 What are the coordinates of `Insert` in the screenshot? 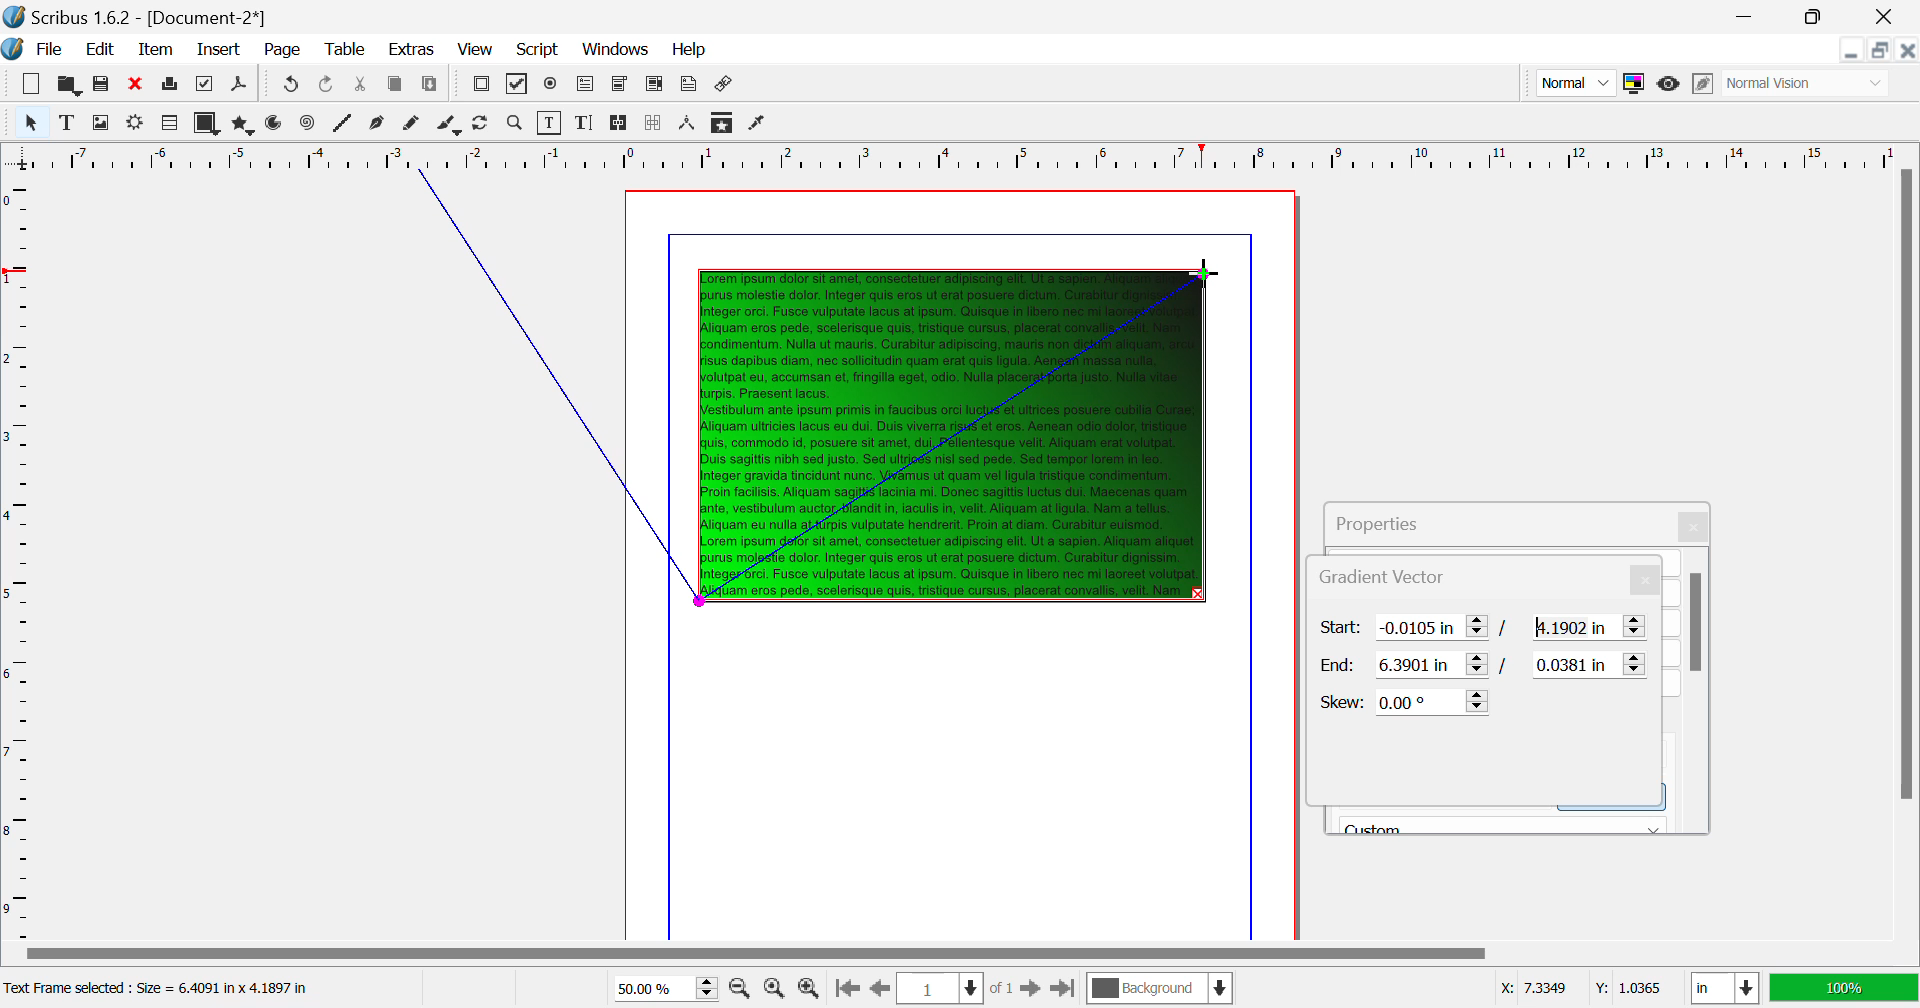 It's located at (220, 51).